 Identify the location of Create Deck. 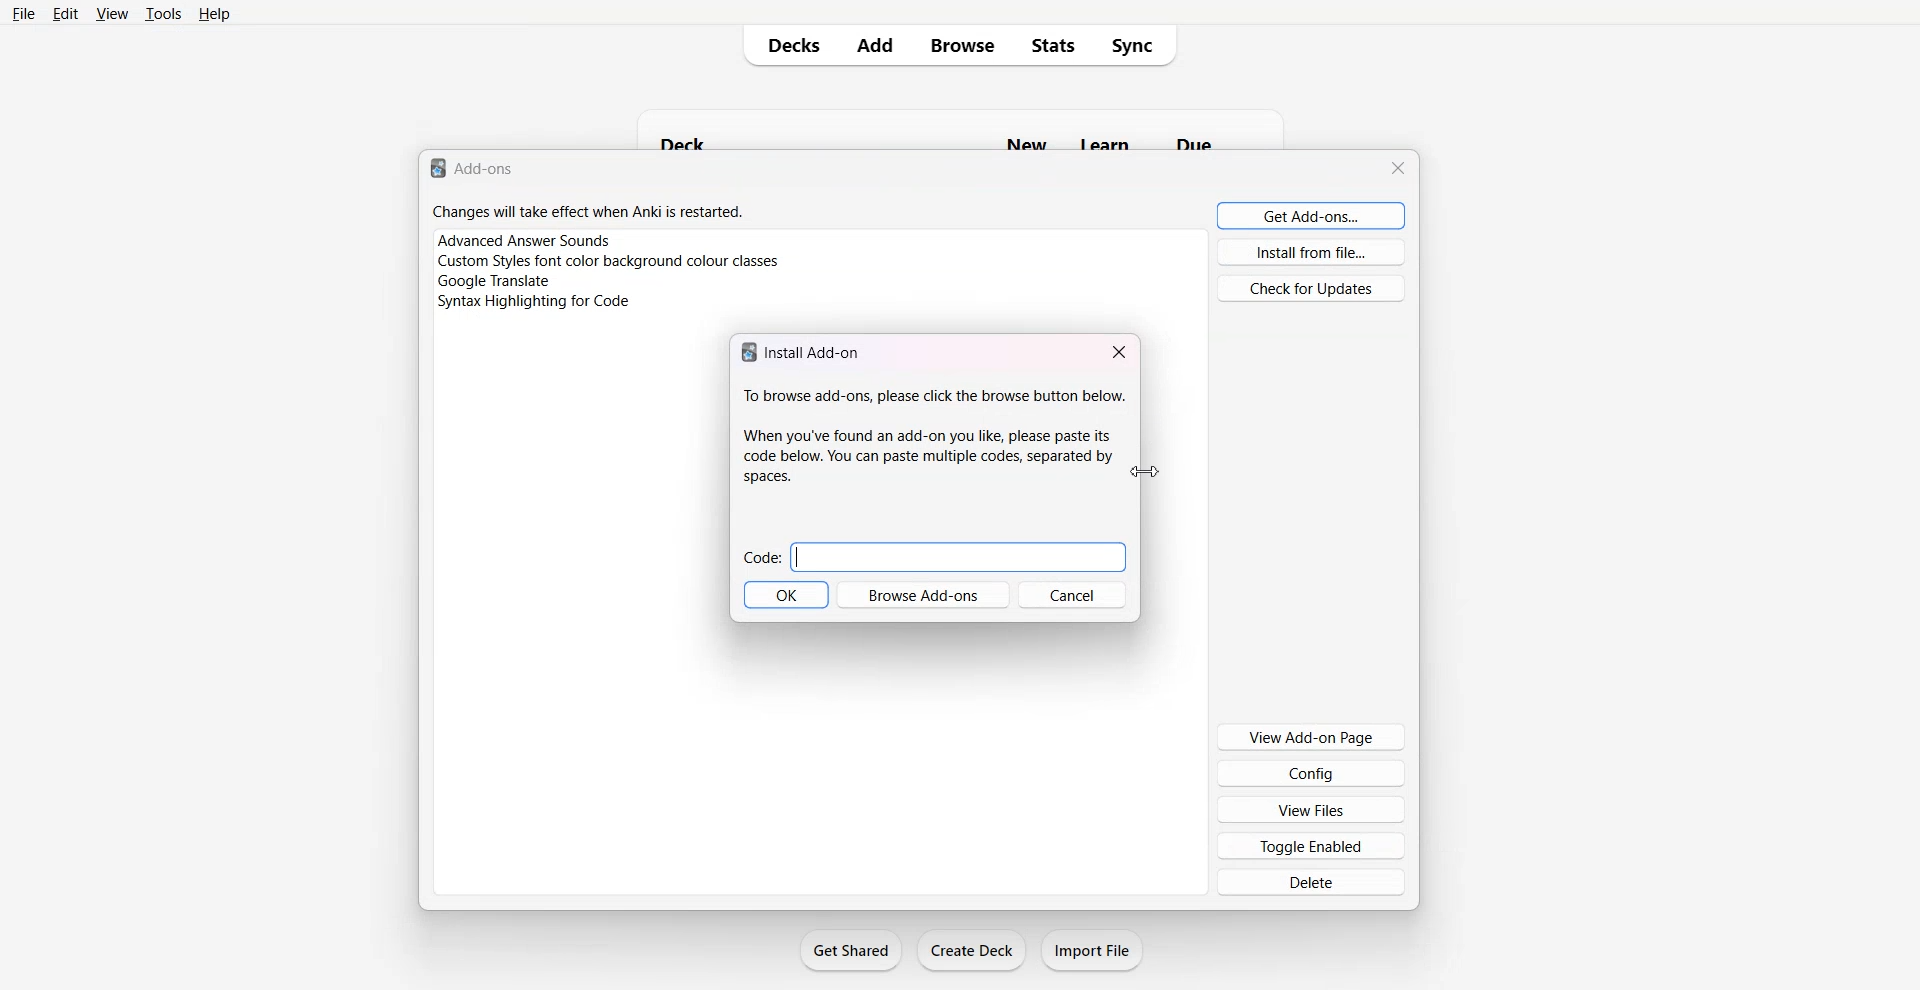
(971, 950).